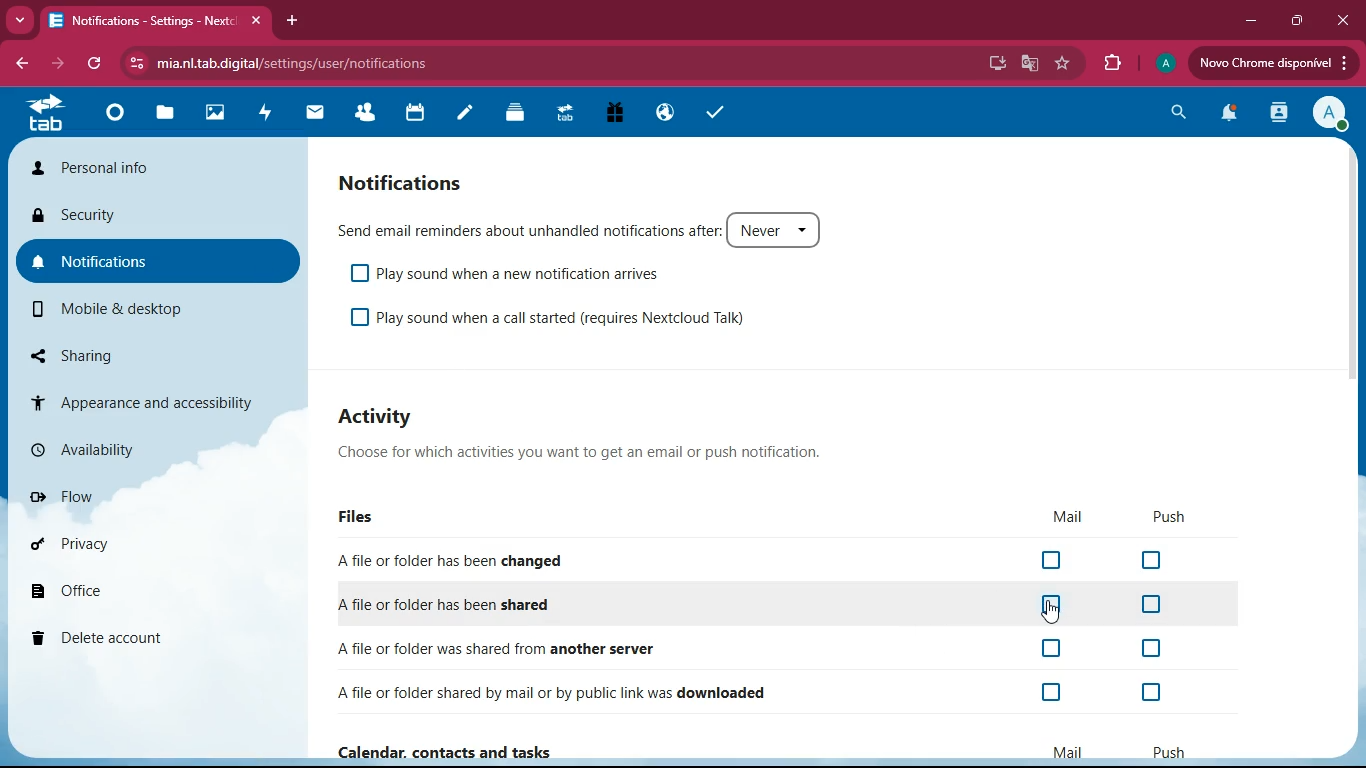  Describe the element at coordinates (1059, 648) in the screenshot. I see `off` at that location.